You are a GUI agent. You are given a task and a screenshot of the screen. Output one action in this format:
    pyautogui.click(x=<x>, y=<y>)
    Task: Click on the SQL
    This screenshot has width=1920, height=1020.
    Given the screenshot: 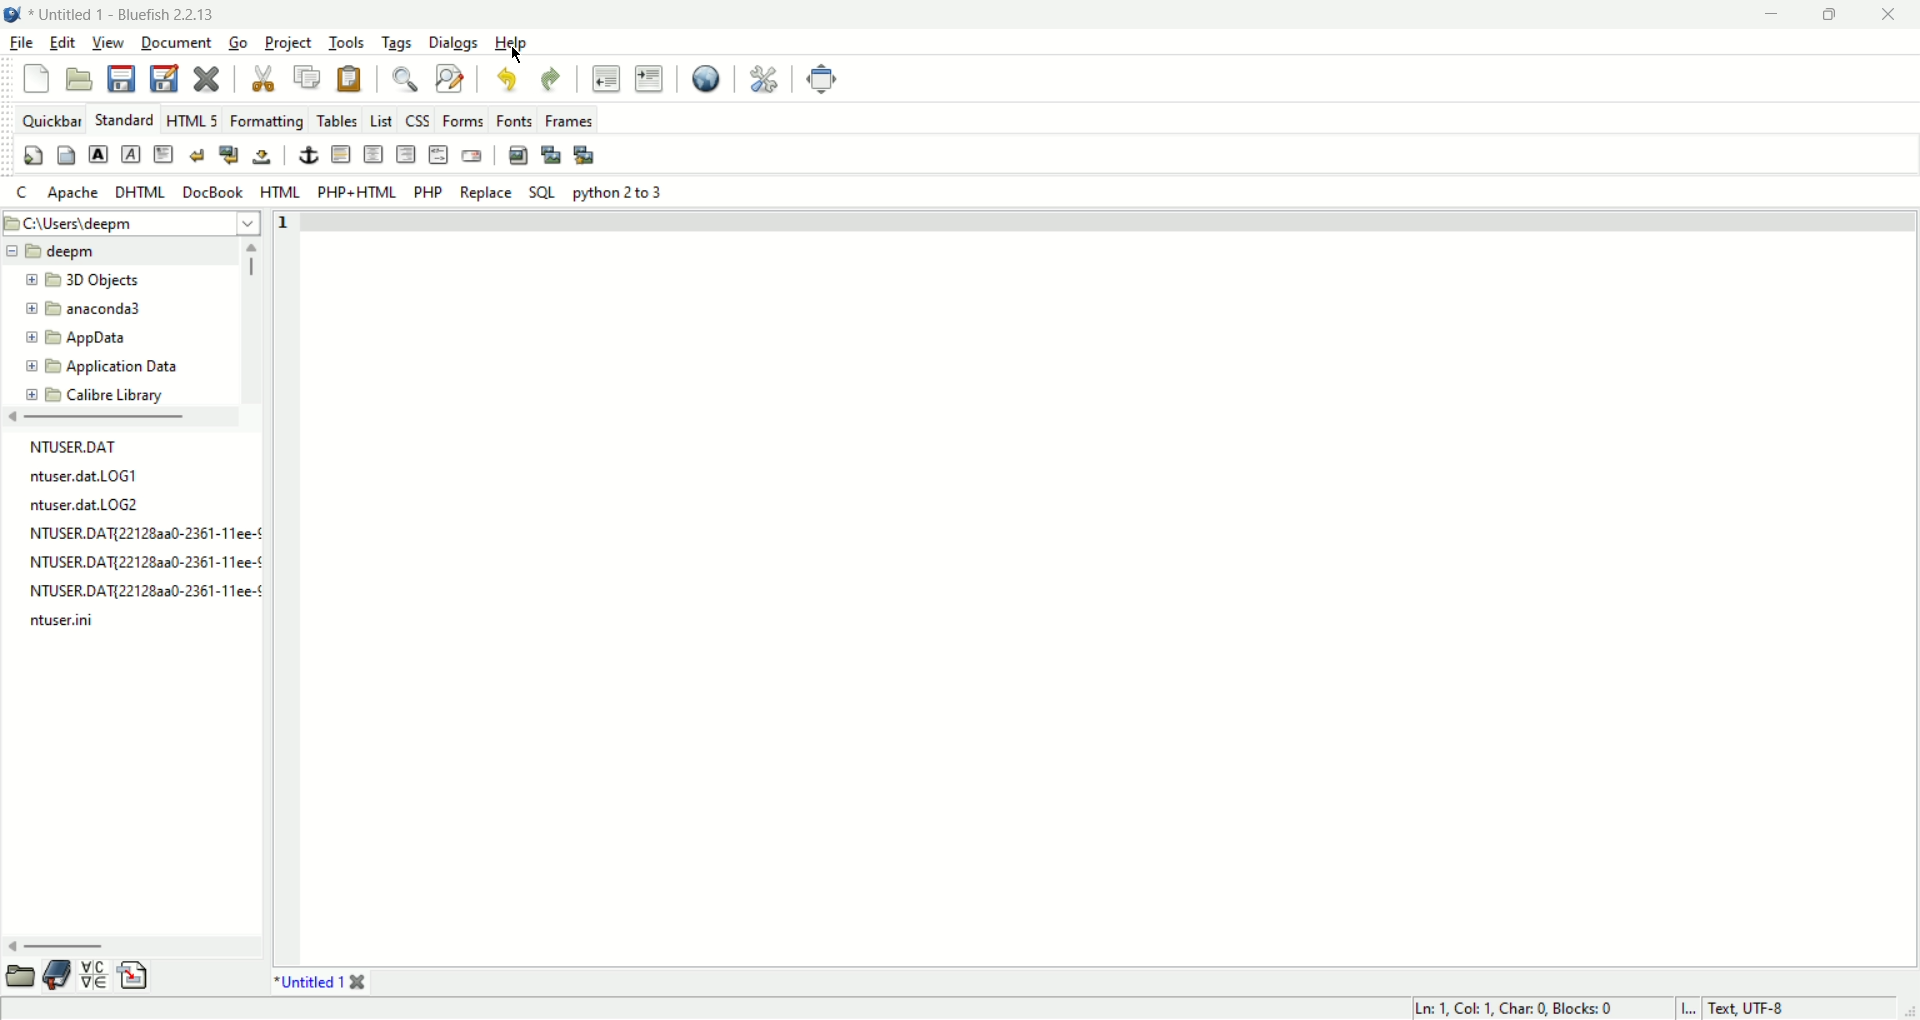 What is the action you would take?
    pyautogui.click(x=541, y=192)
    